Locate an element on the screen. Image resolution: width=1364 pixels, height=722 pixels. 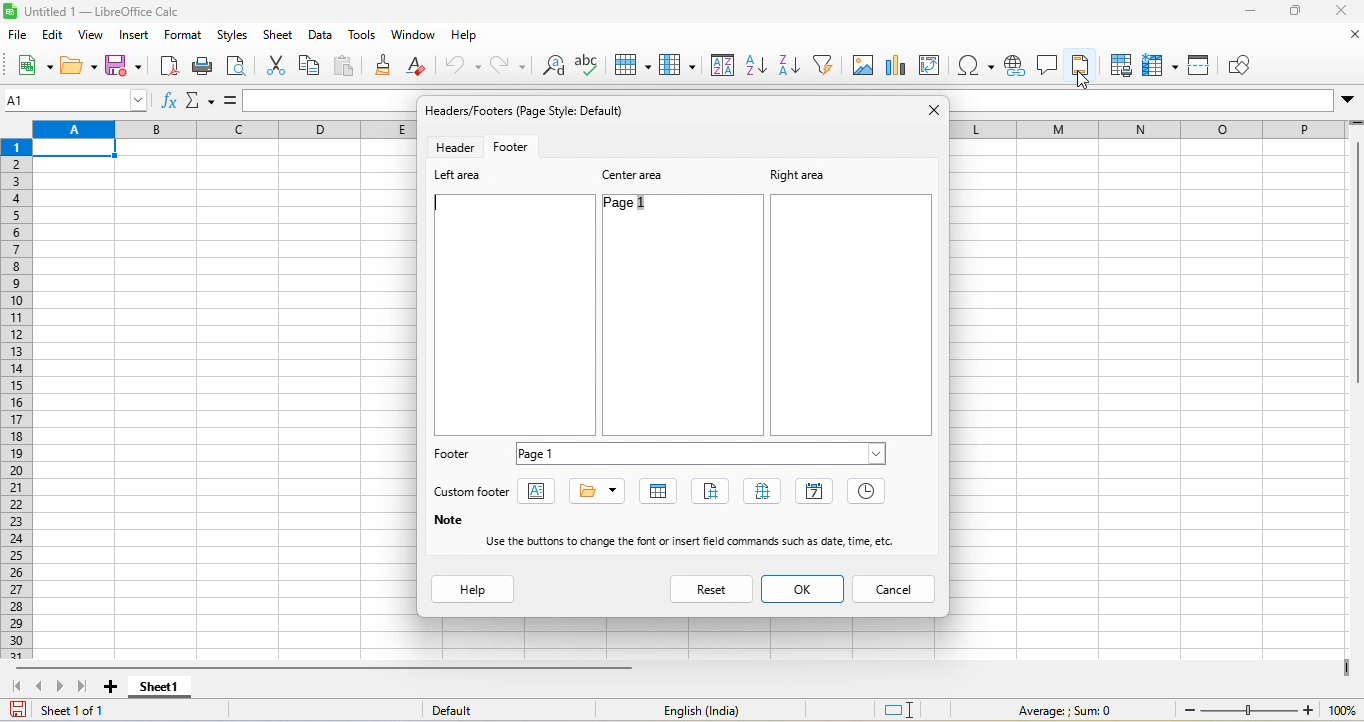
text language is located at coordinates (704, 710).